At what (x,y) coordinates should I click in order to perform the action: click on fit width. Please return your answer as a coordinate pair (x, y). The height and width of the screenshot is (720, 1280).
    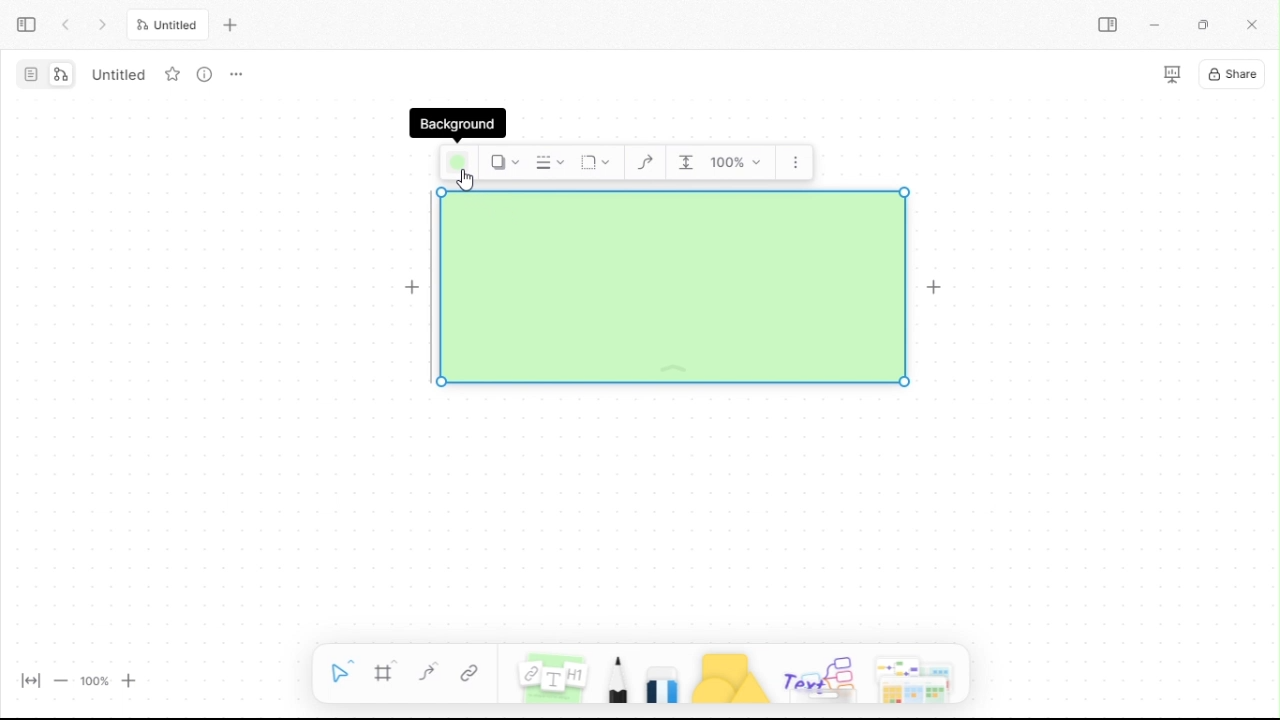
    Looking at the image, I should click on (31, 682).